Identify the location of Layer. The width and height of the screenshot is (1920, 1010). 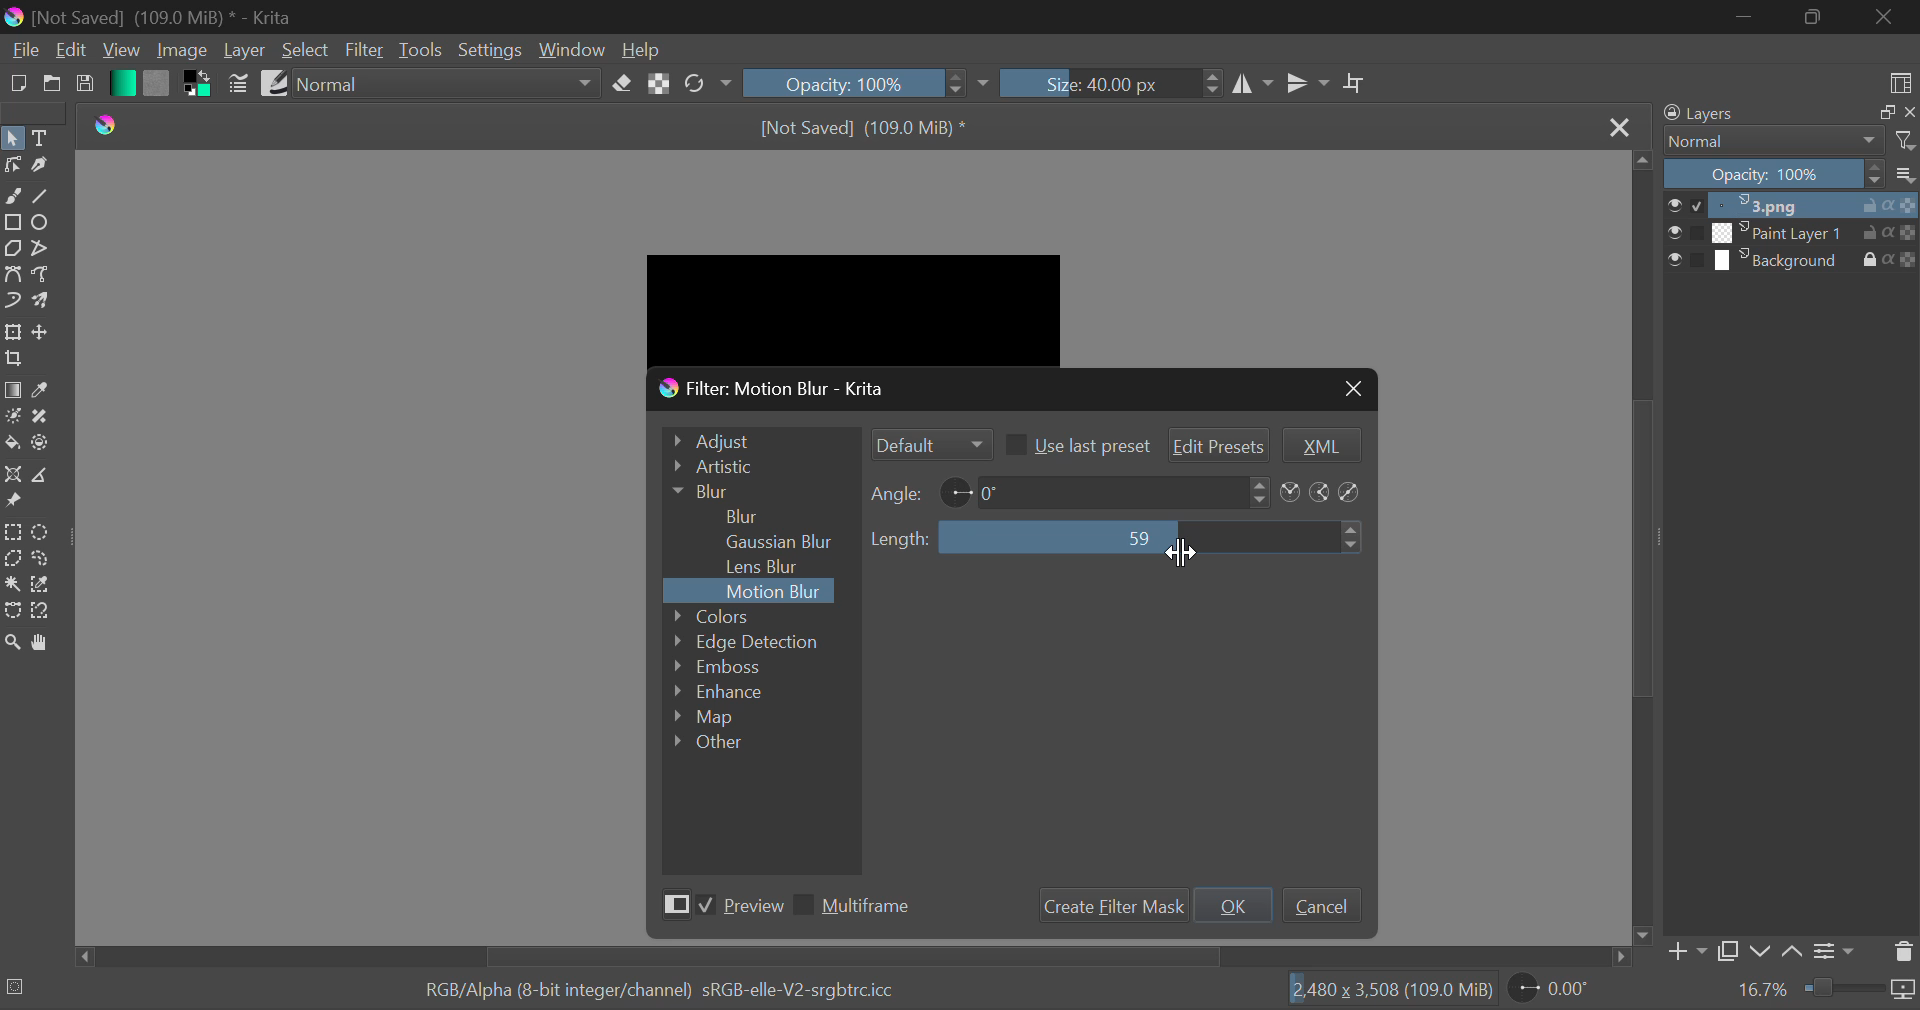
(245, 50).